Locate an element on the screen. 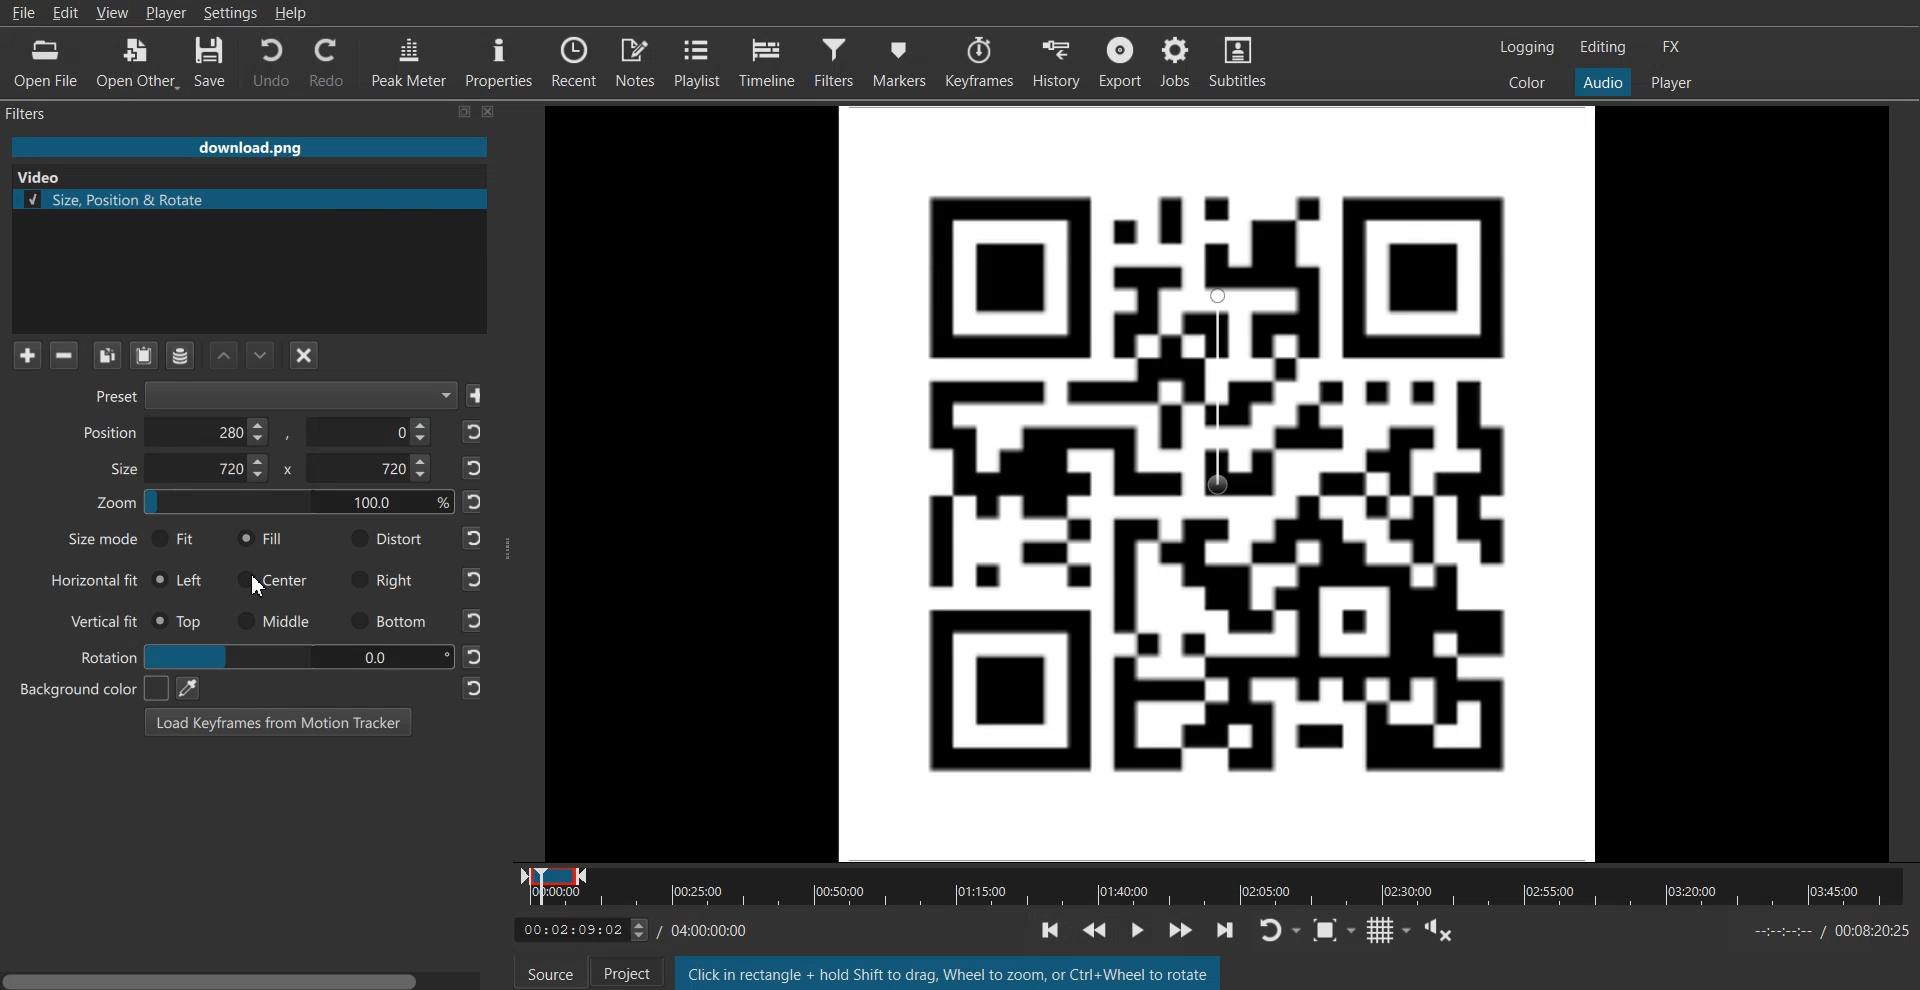 The image size is (1920, 990). Deselect the filter is located at coordinates (305, 355).